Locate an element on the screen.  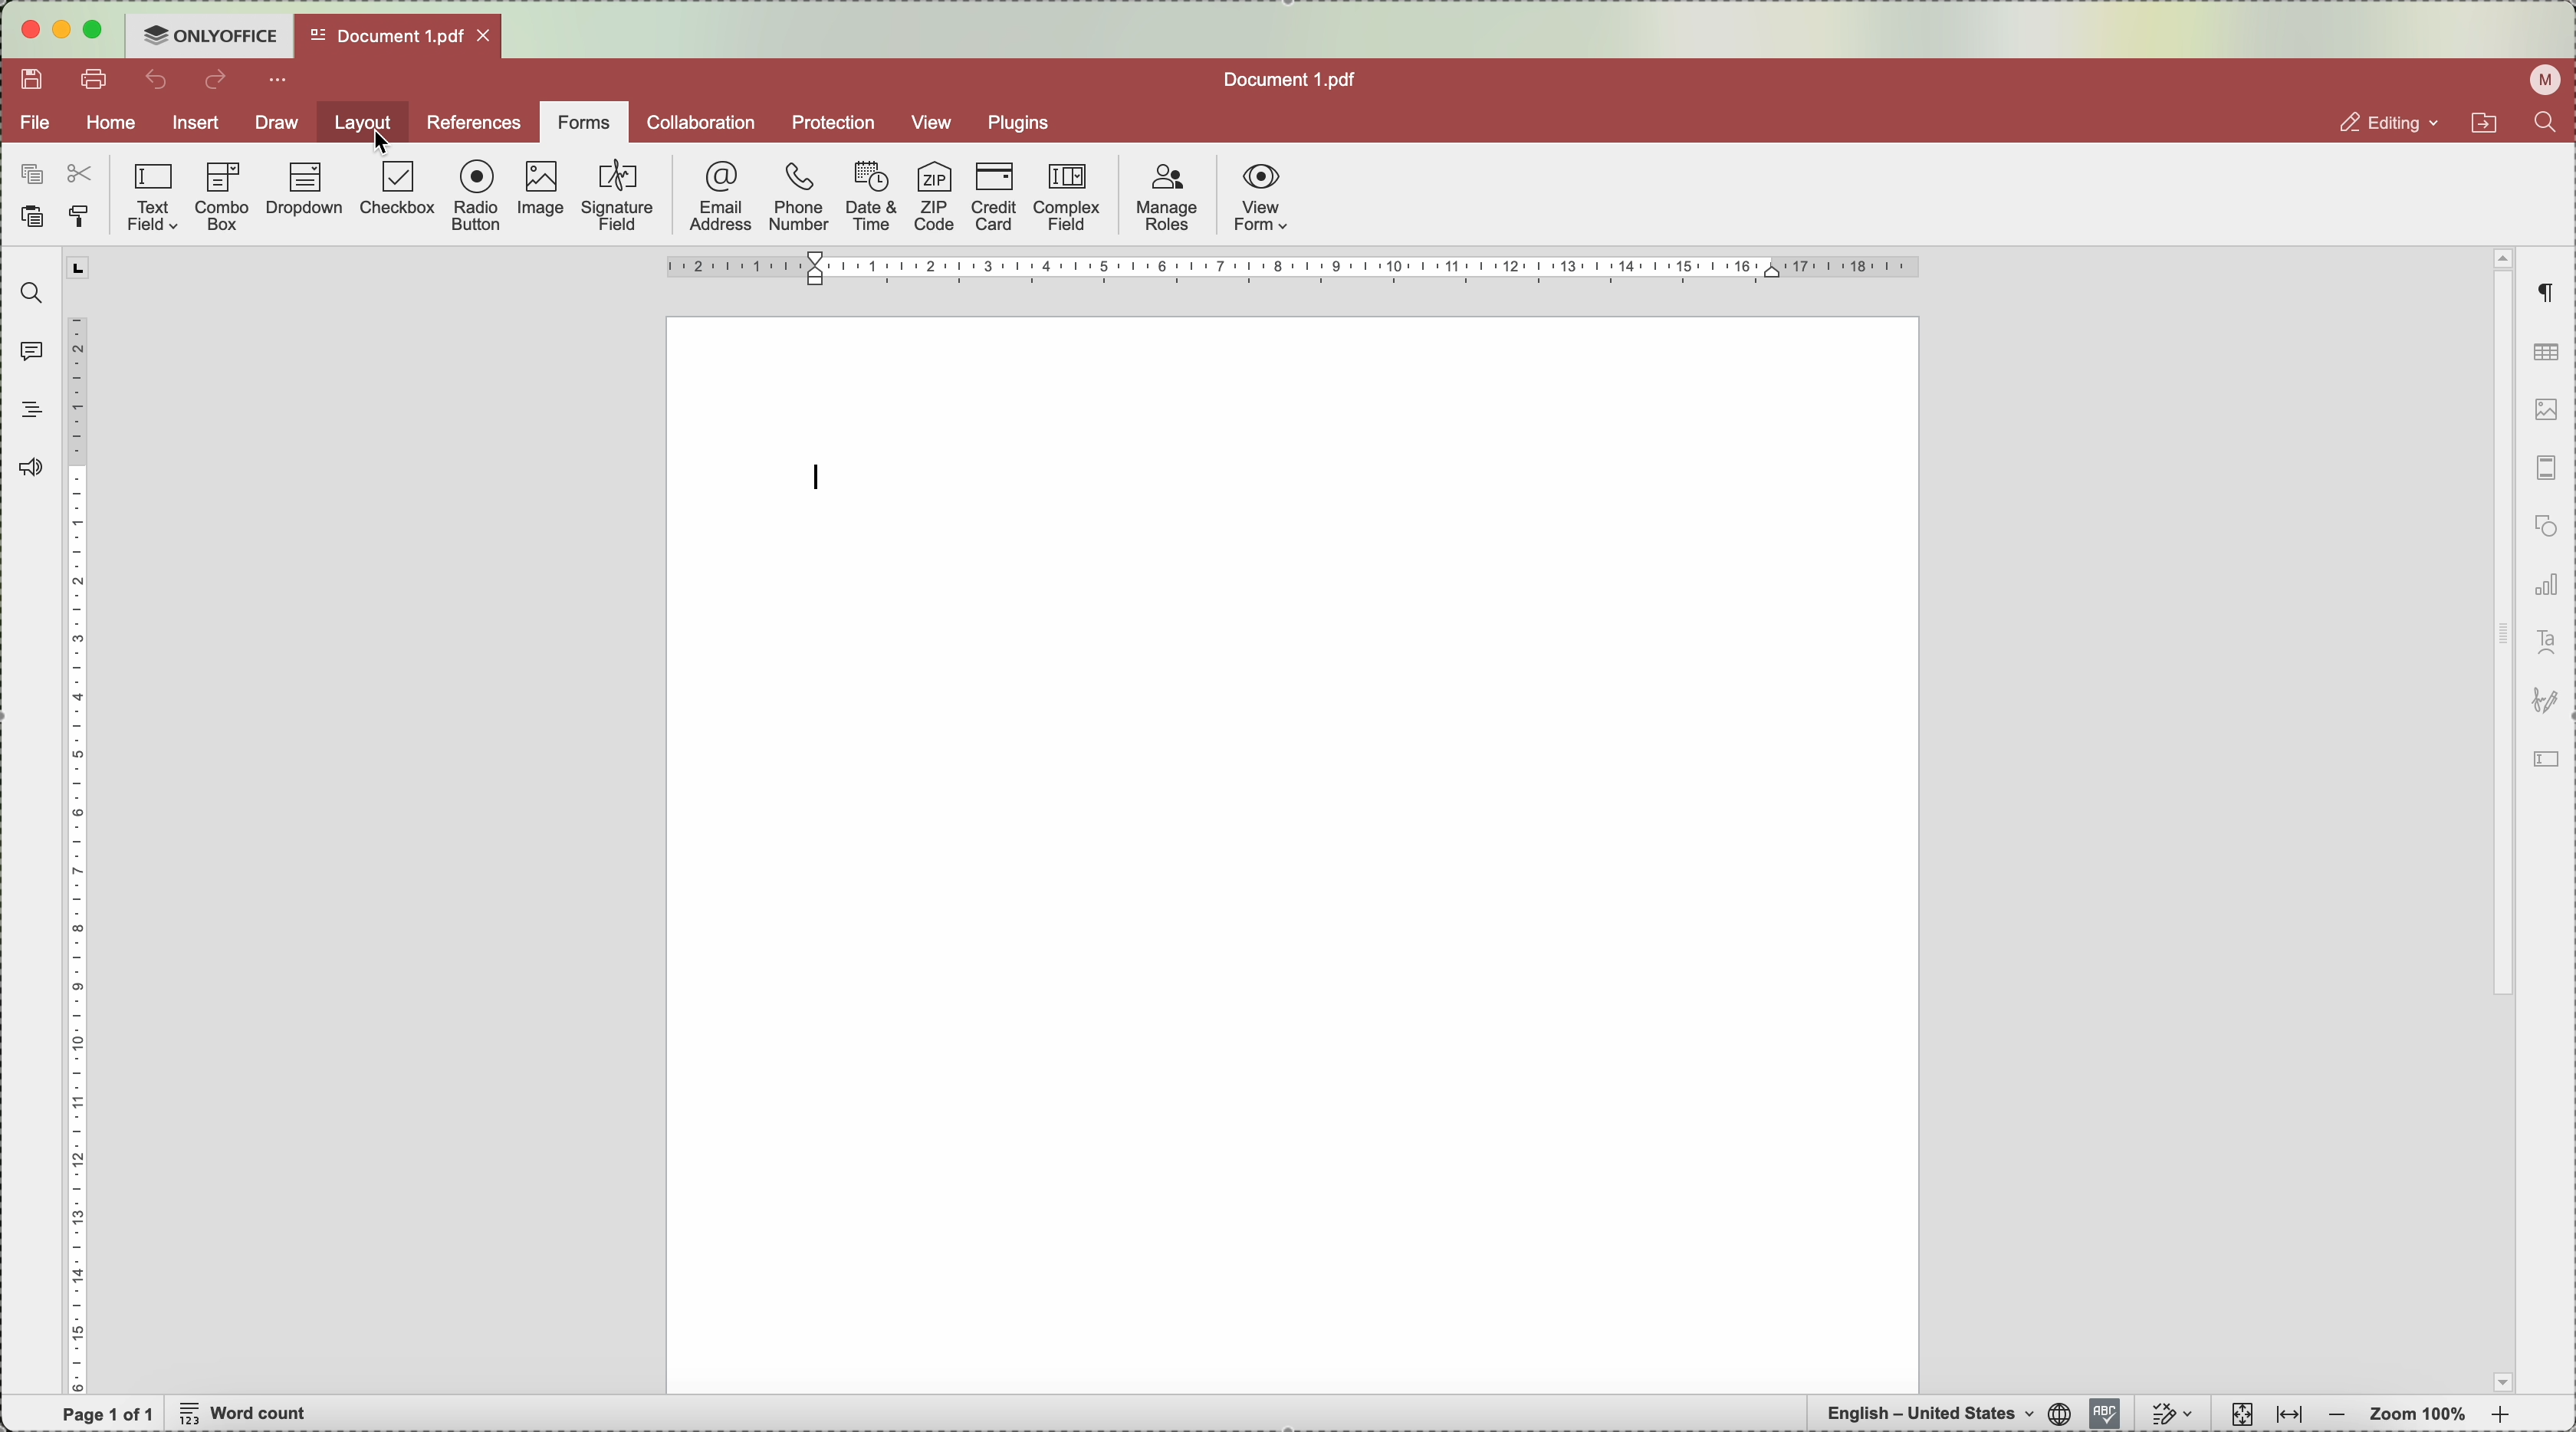
view is located at coordinates (933, 122).